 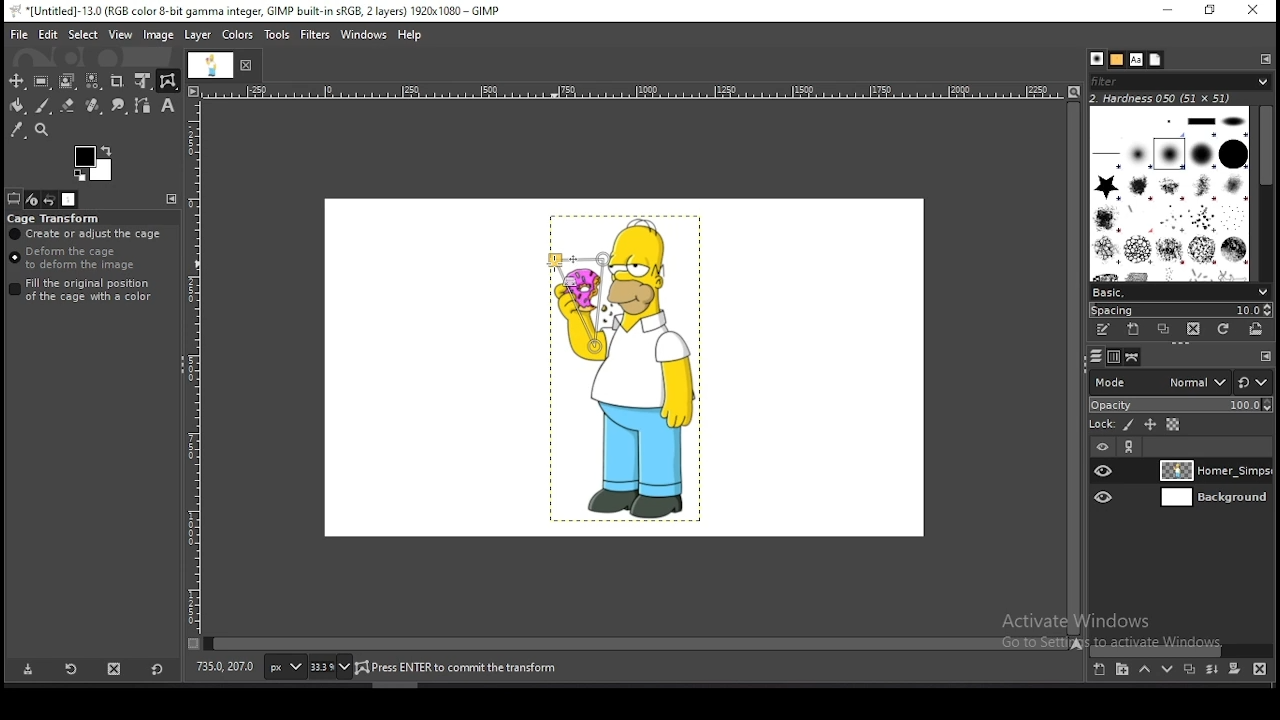 What do you see at coordinates (1100, 425) in the screenshot?
I see `lock` at bounding box center [1100, 425].